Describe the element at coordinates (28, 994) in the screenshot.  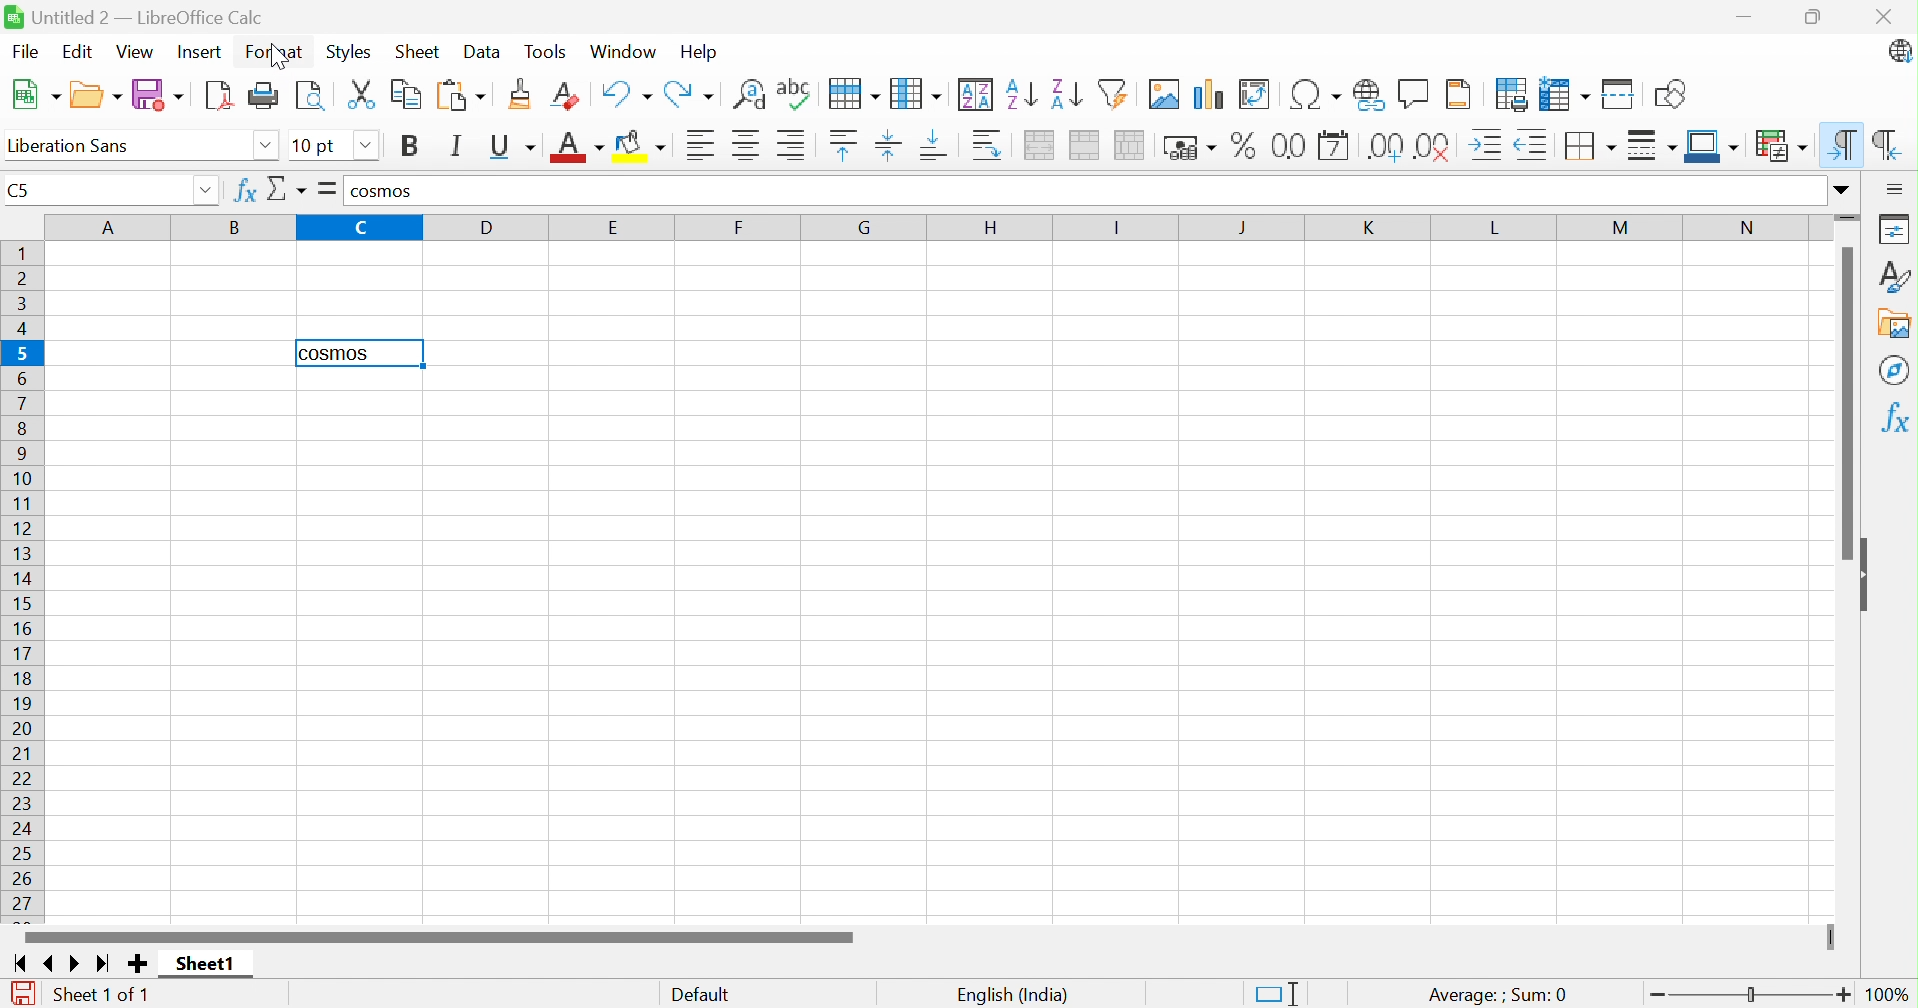
I see `The document has been modified. Click to save the document.` at that location.